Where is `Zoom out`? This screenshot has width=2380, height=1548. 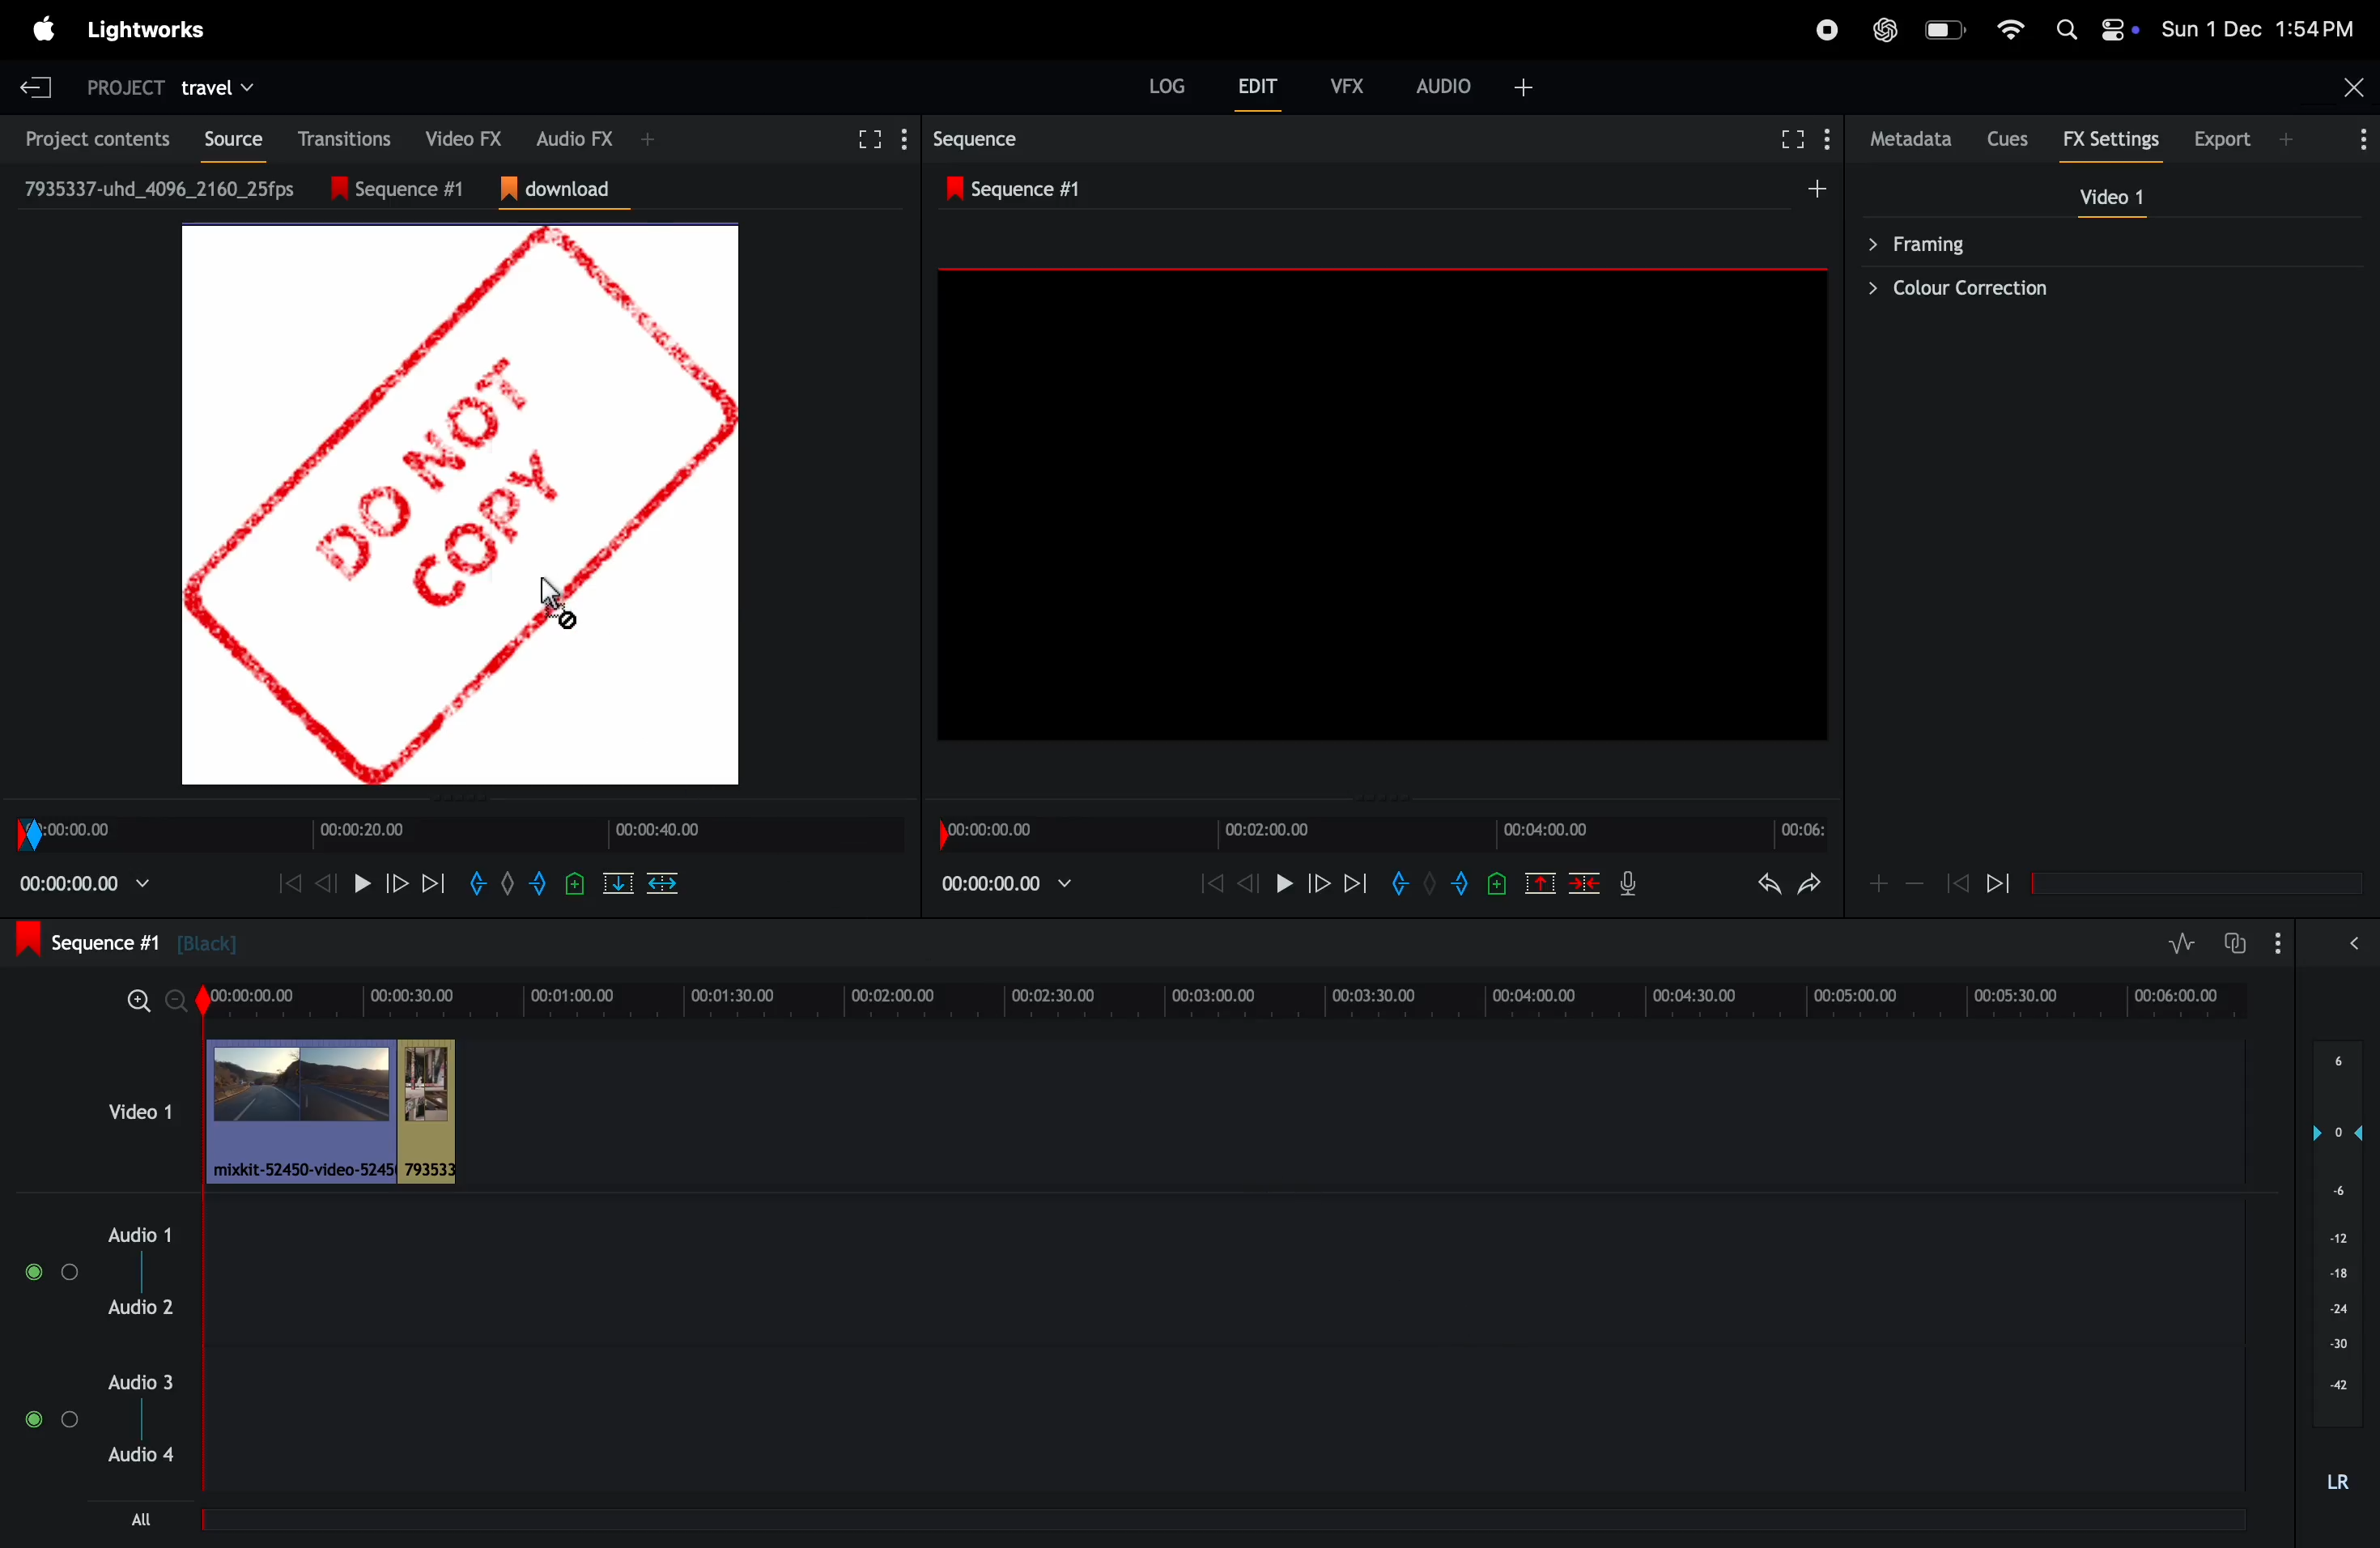 Zoom out is located at coordinates (175, 1001).